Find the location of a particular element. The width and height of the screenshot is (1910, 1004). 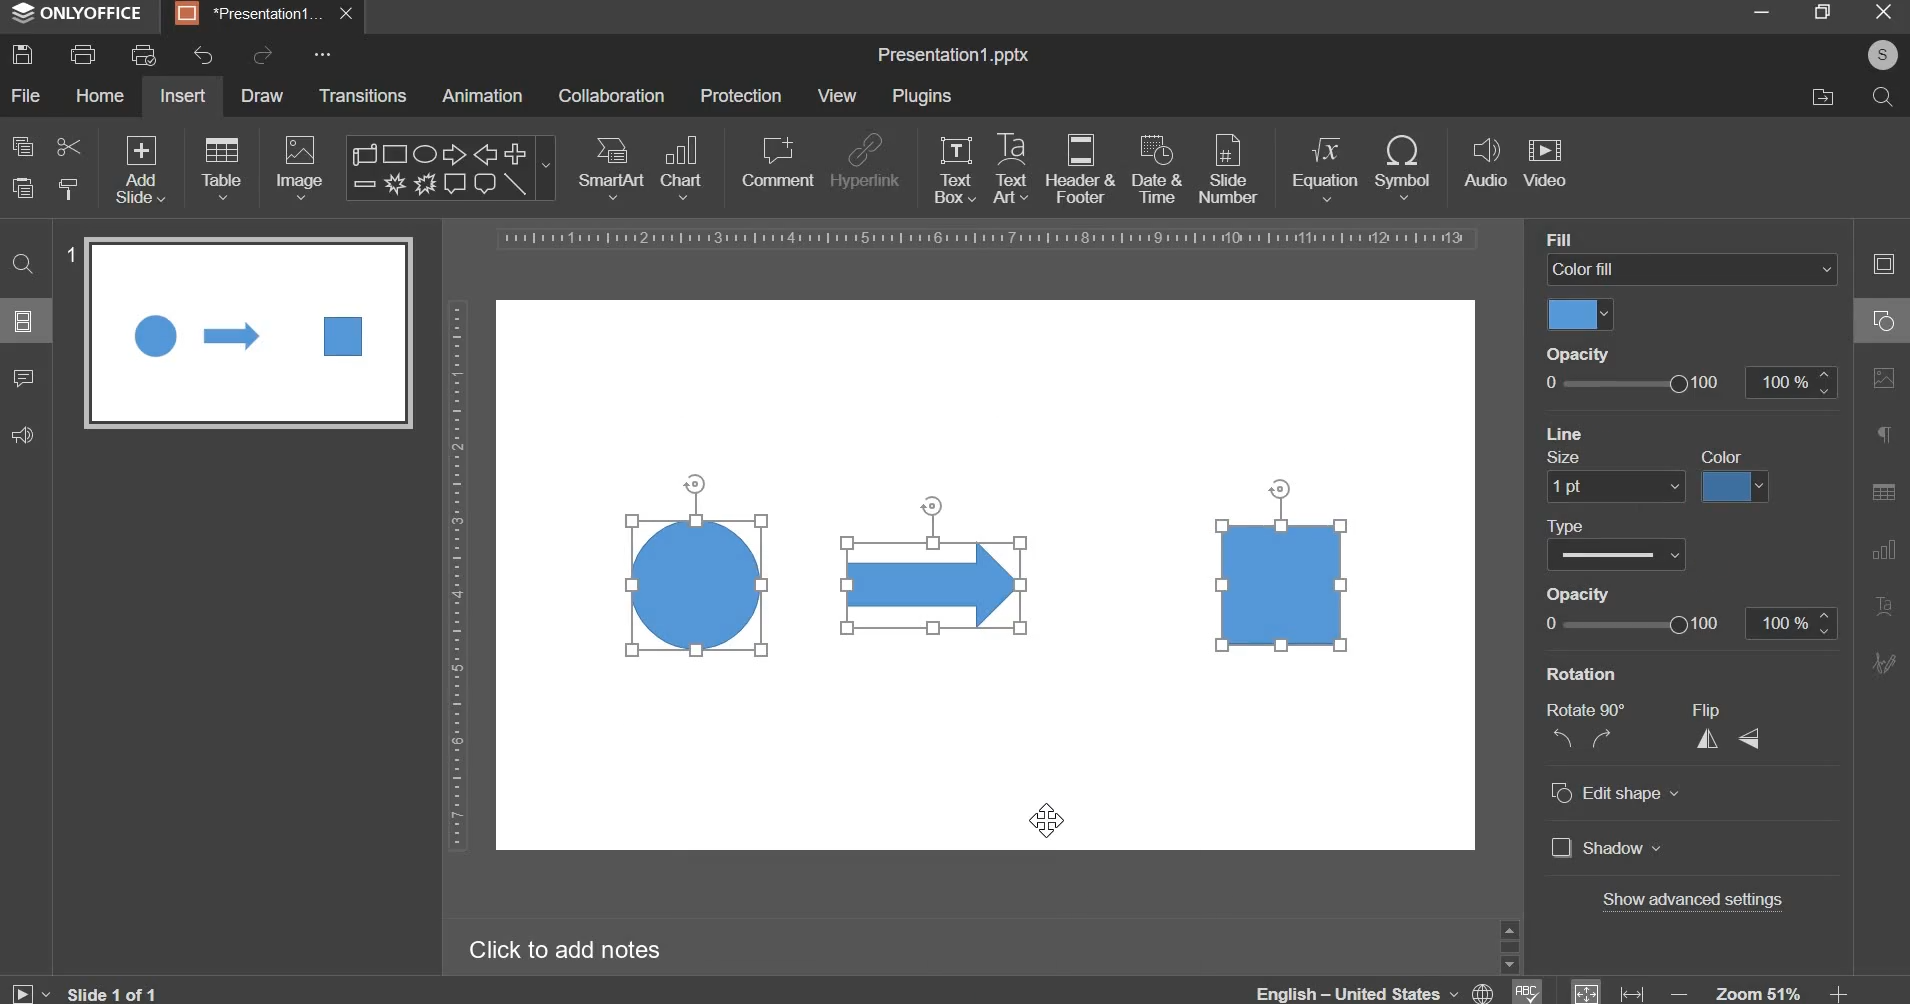

date & time is located at coordinates (1157, 169).